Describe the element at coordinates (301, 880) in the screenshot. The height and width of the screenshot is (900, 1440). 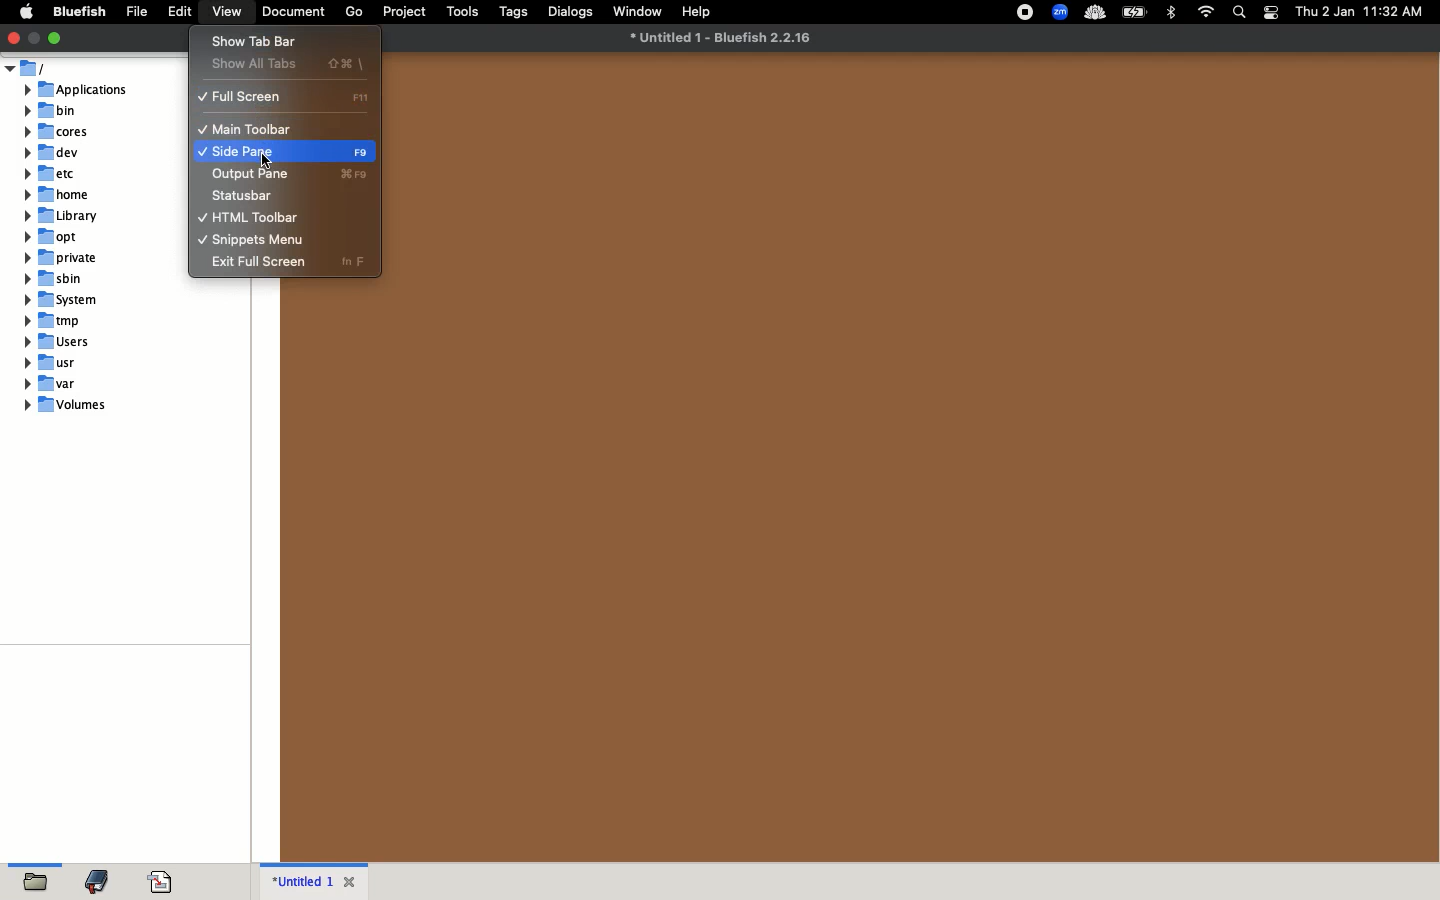
I see `untitled 1` at that location.